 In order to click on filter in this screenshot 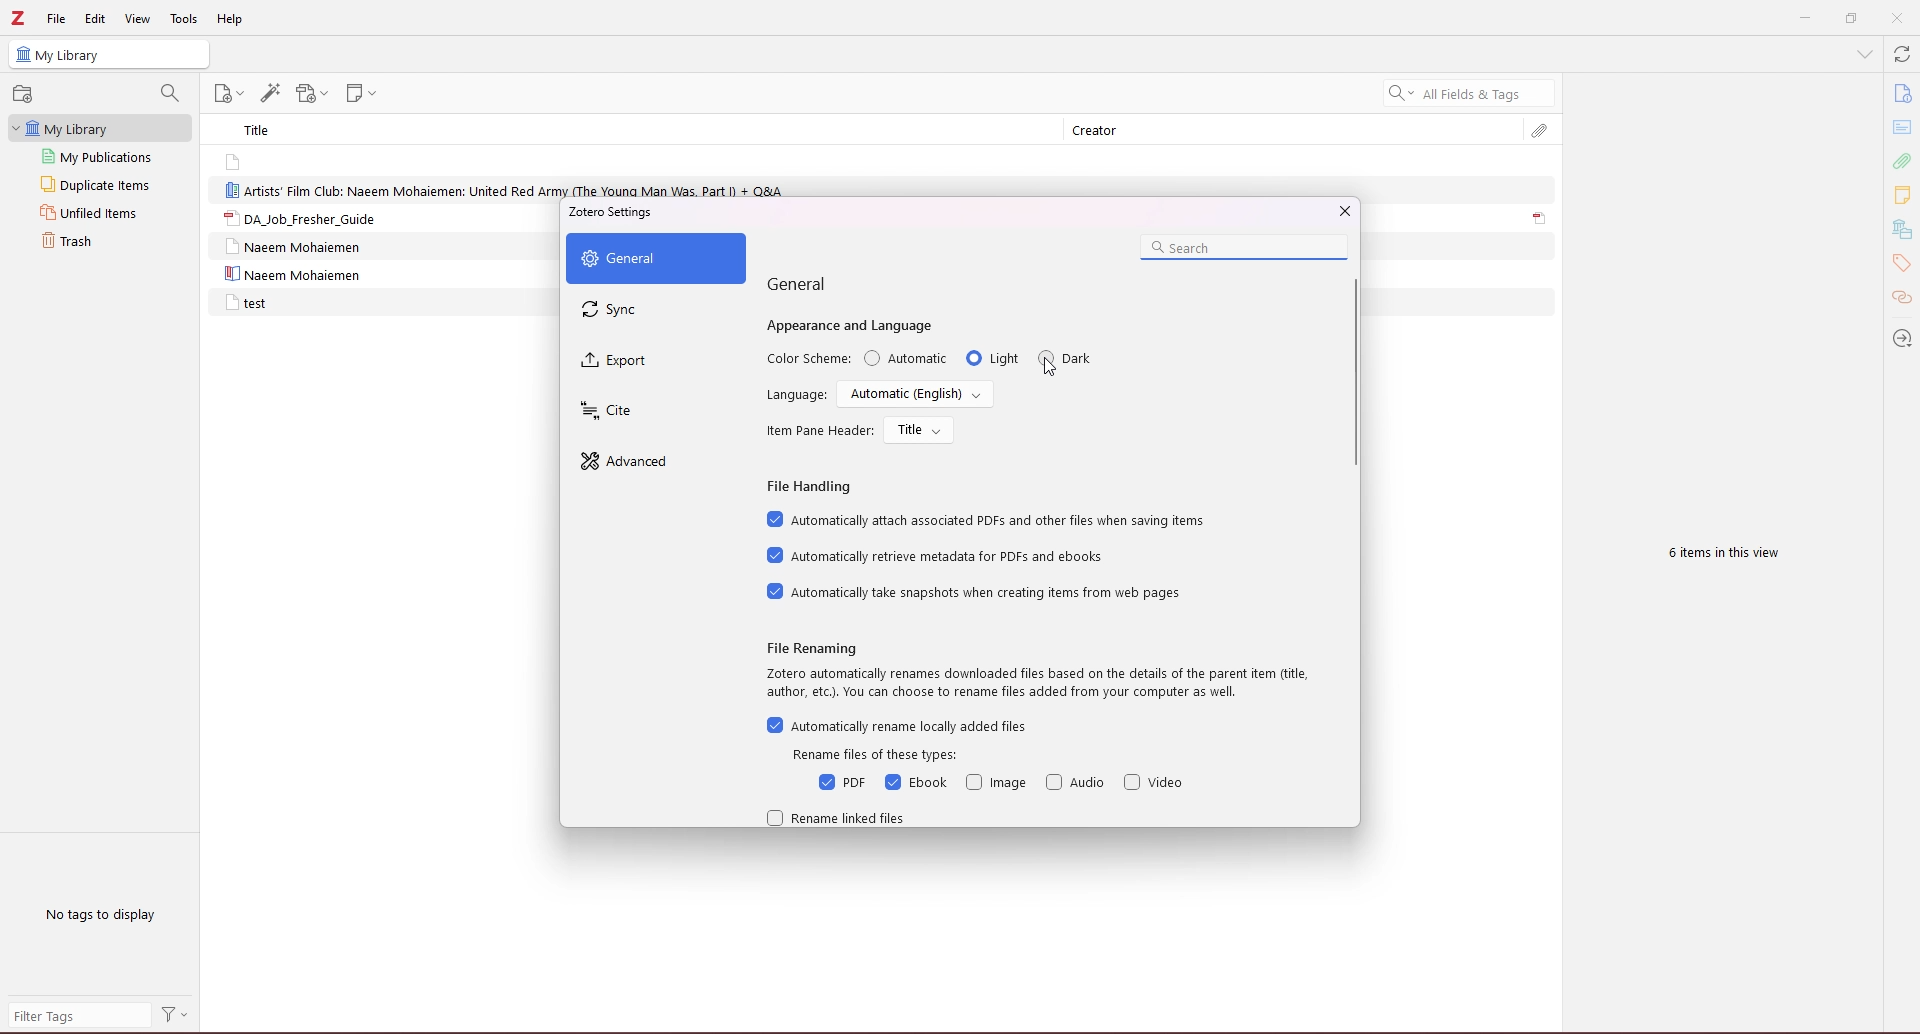, I will do `click(176, 1016)`.